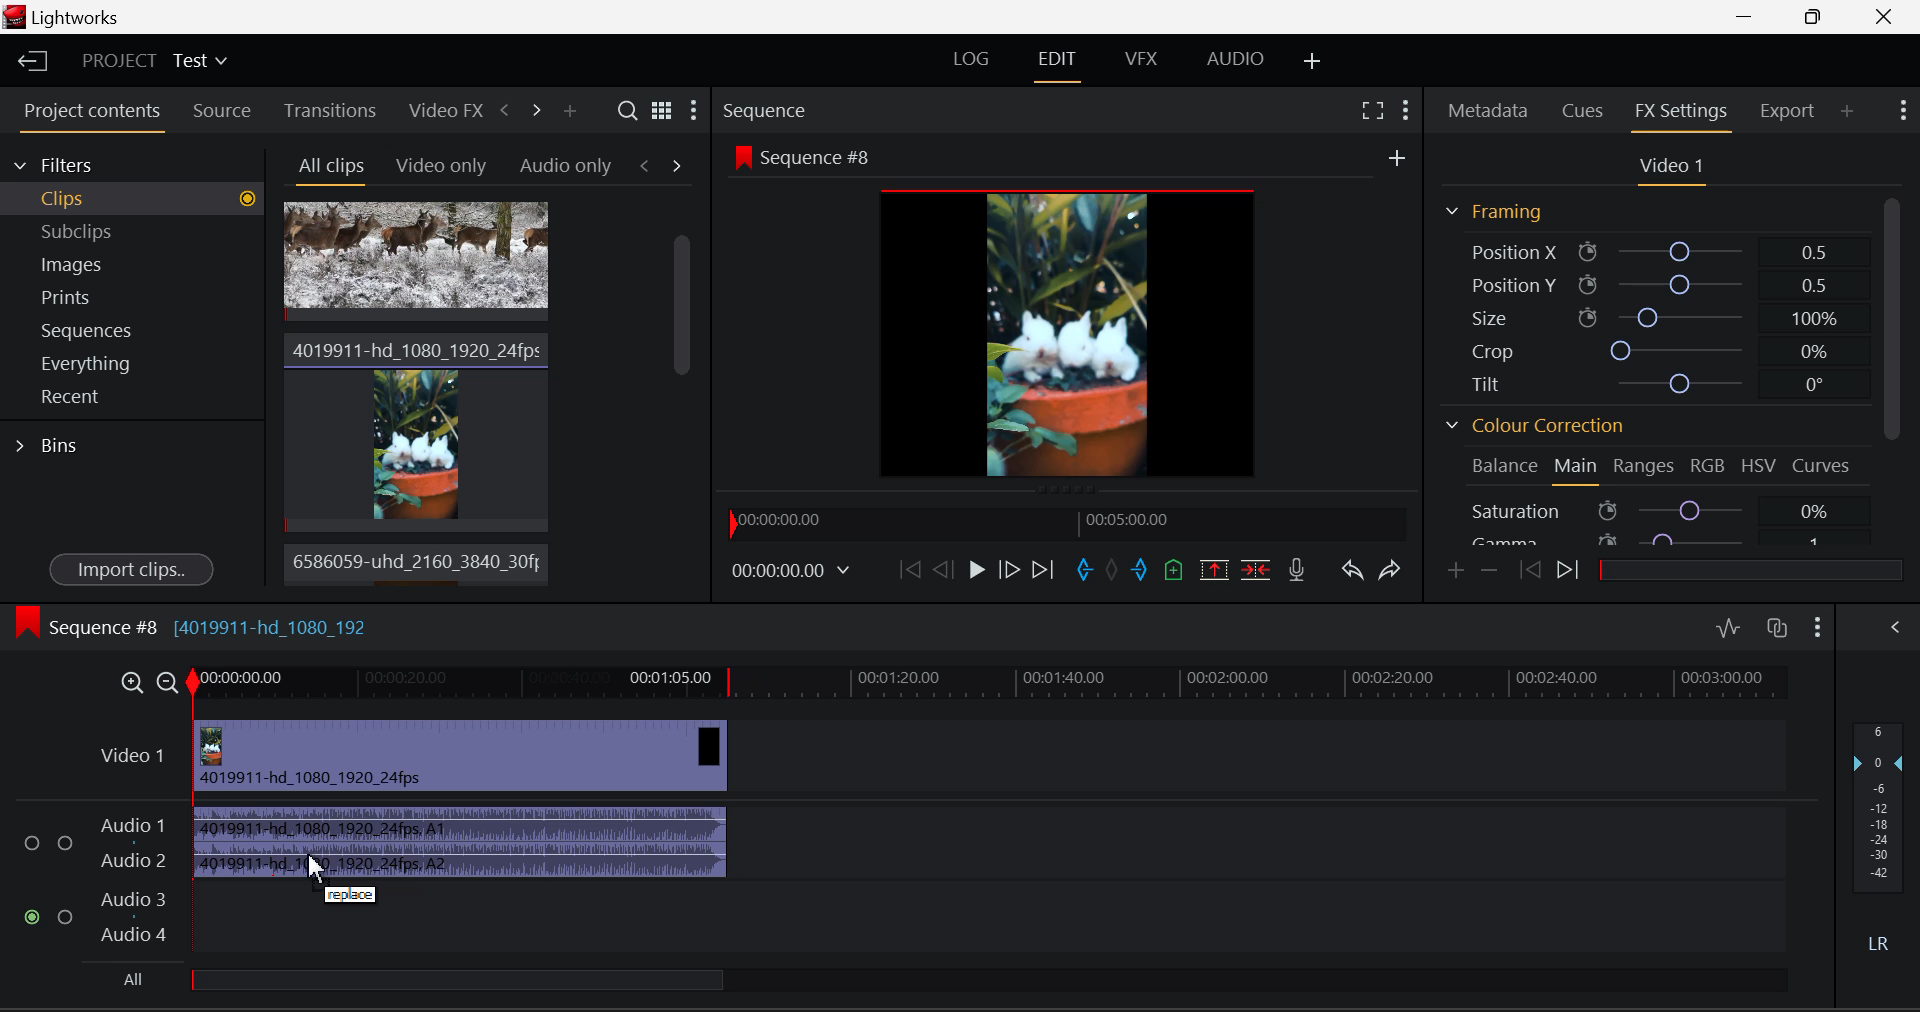 This screenshot has width=1920, height=1012. What do you see at coordinates (134, 762) in the screenshot?
I see `Video Layer` at bounding box center [134, 762].